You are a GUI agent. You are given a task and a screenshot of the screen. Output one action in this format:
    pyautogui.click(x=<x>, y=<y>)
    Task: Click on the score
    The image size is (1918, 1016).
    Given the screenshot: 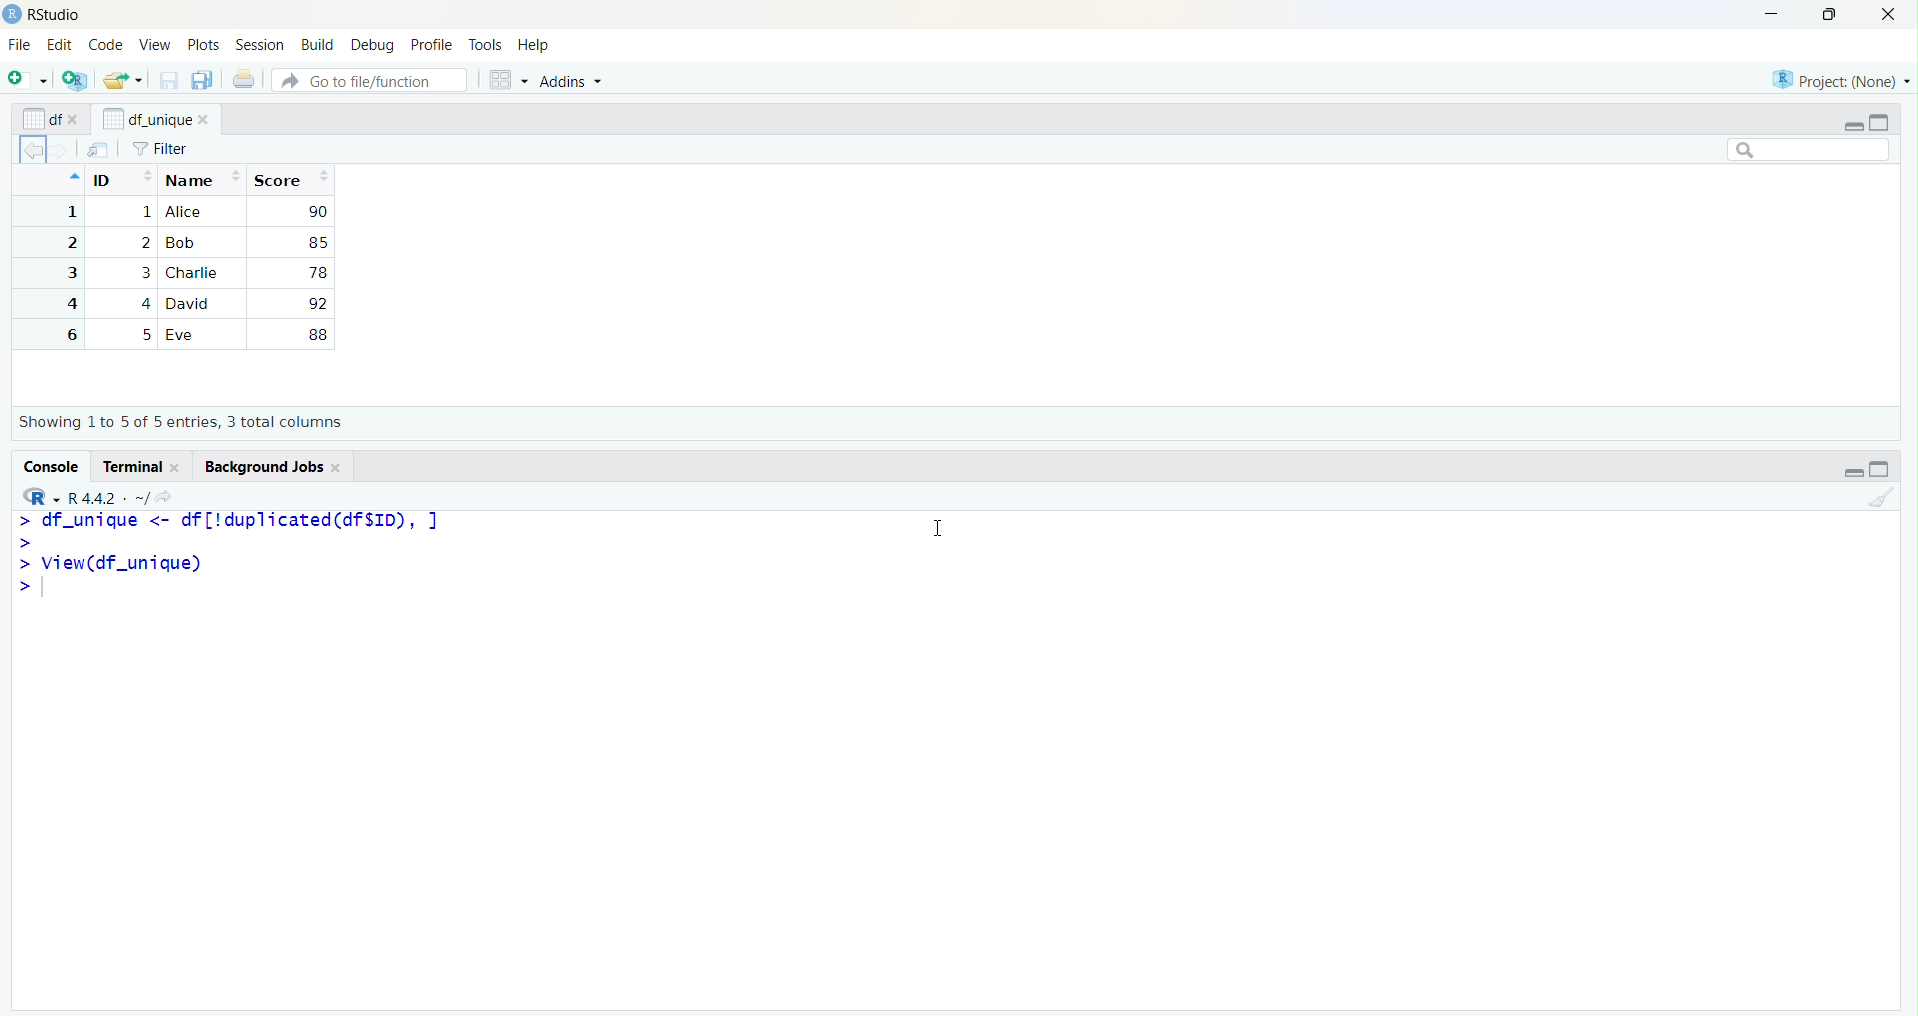 What is the action you would take?
    pyautogui.click(x=290, y=179)
    